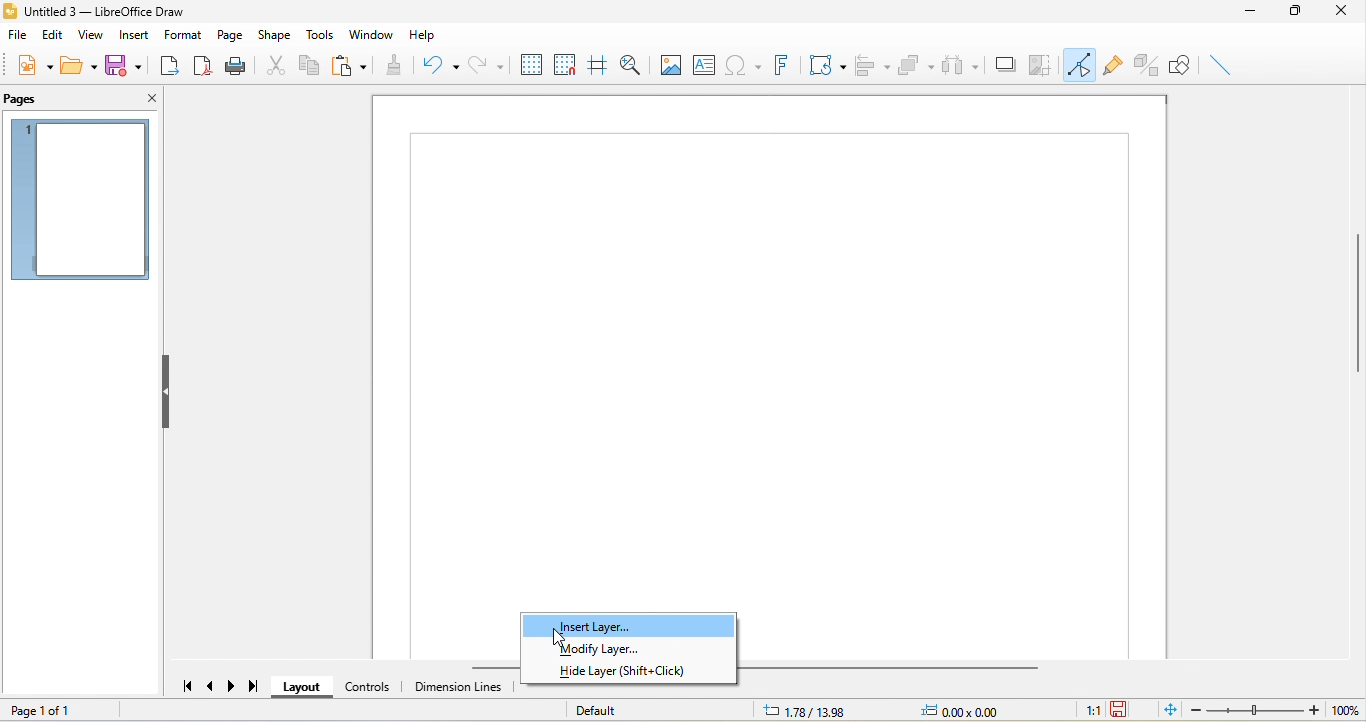  Describe the element at coordinates (485, 63) in the screenshot. I see `redo` at that location.